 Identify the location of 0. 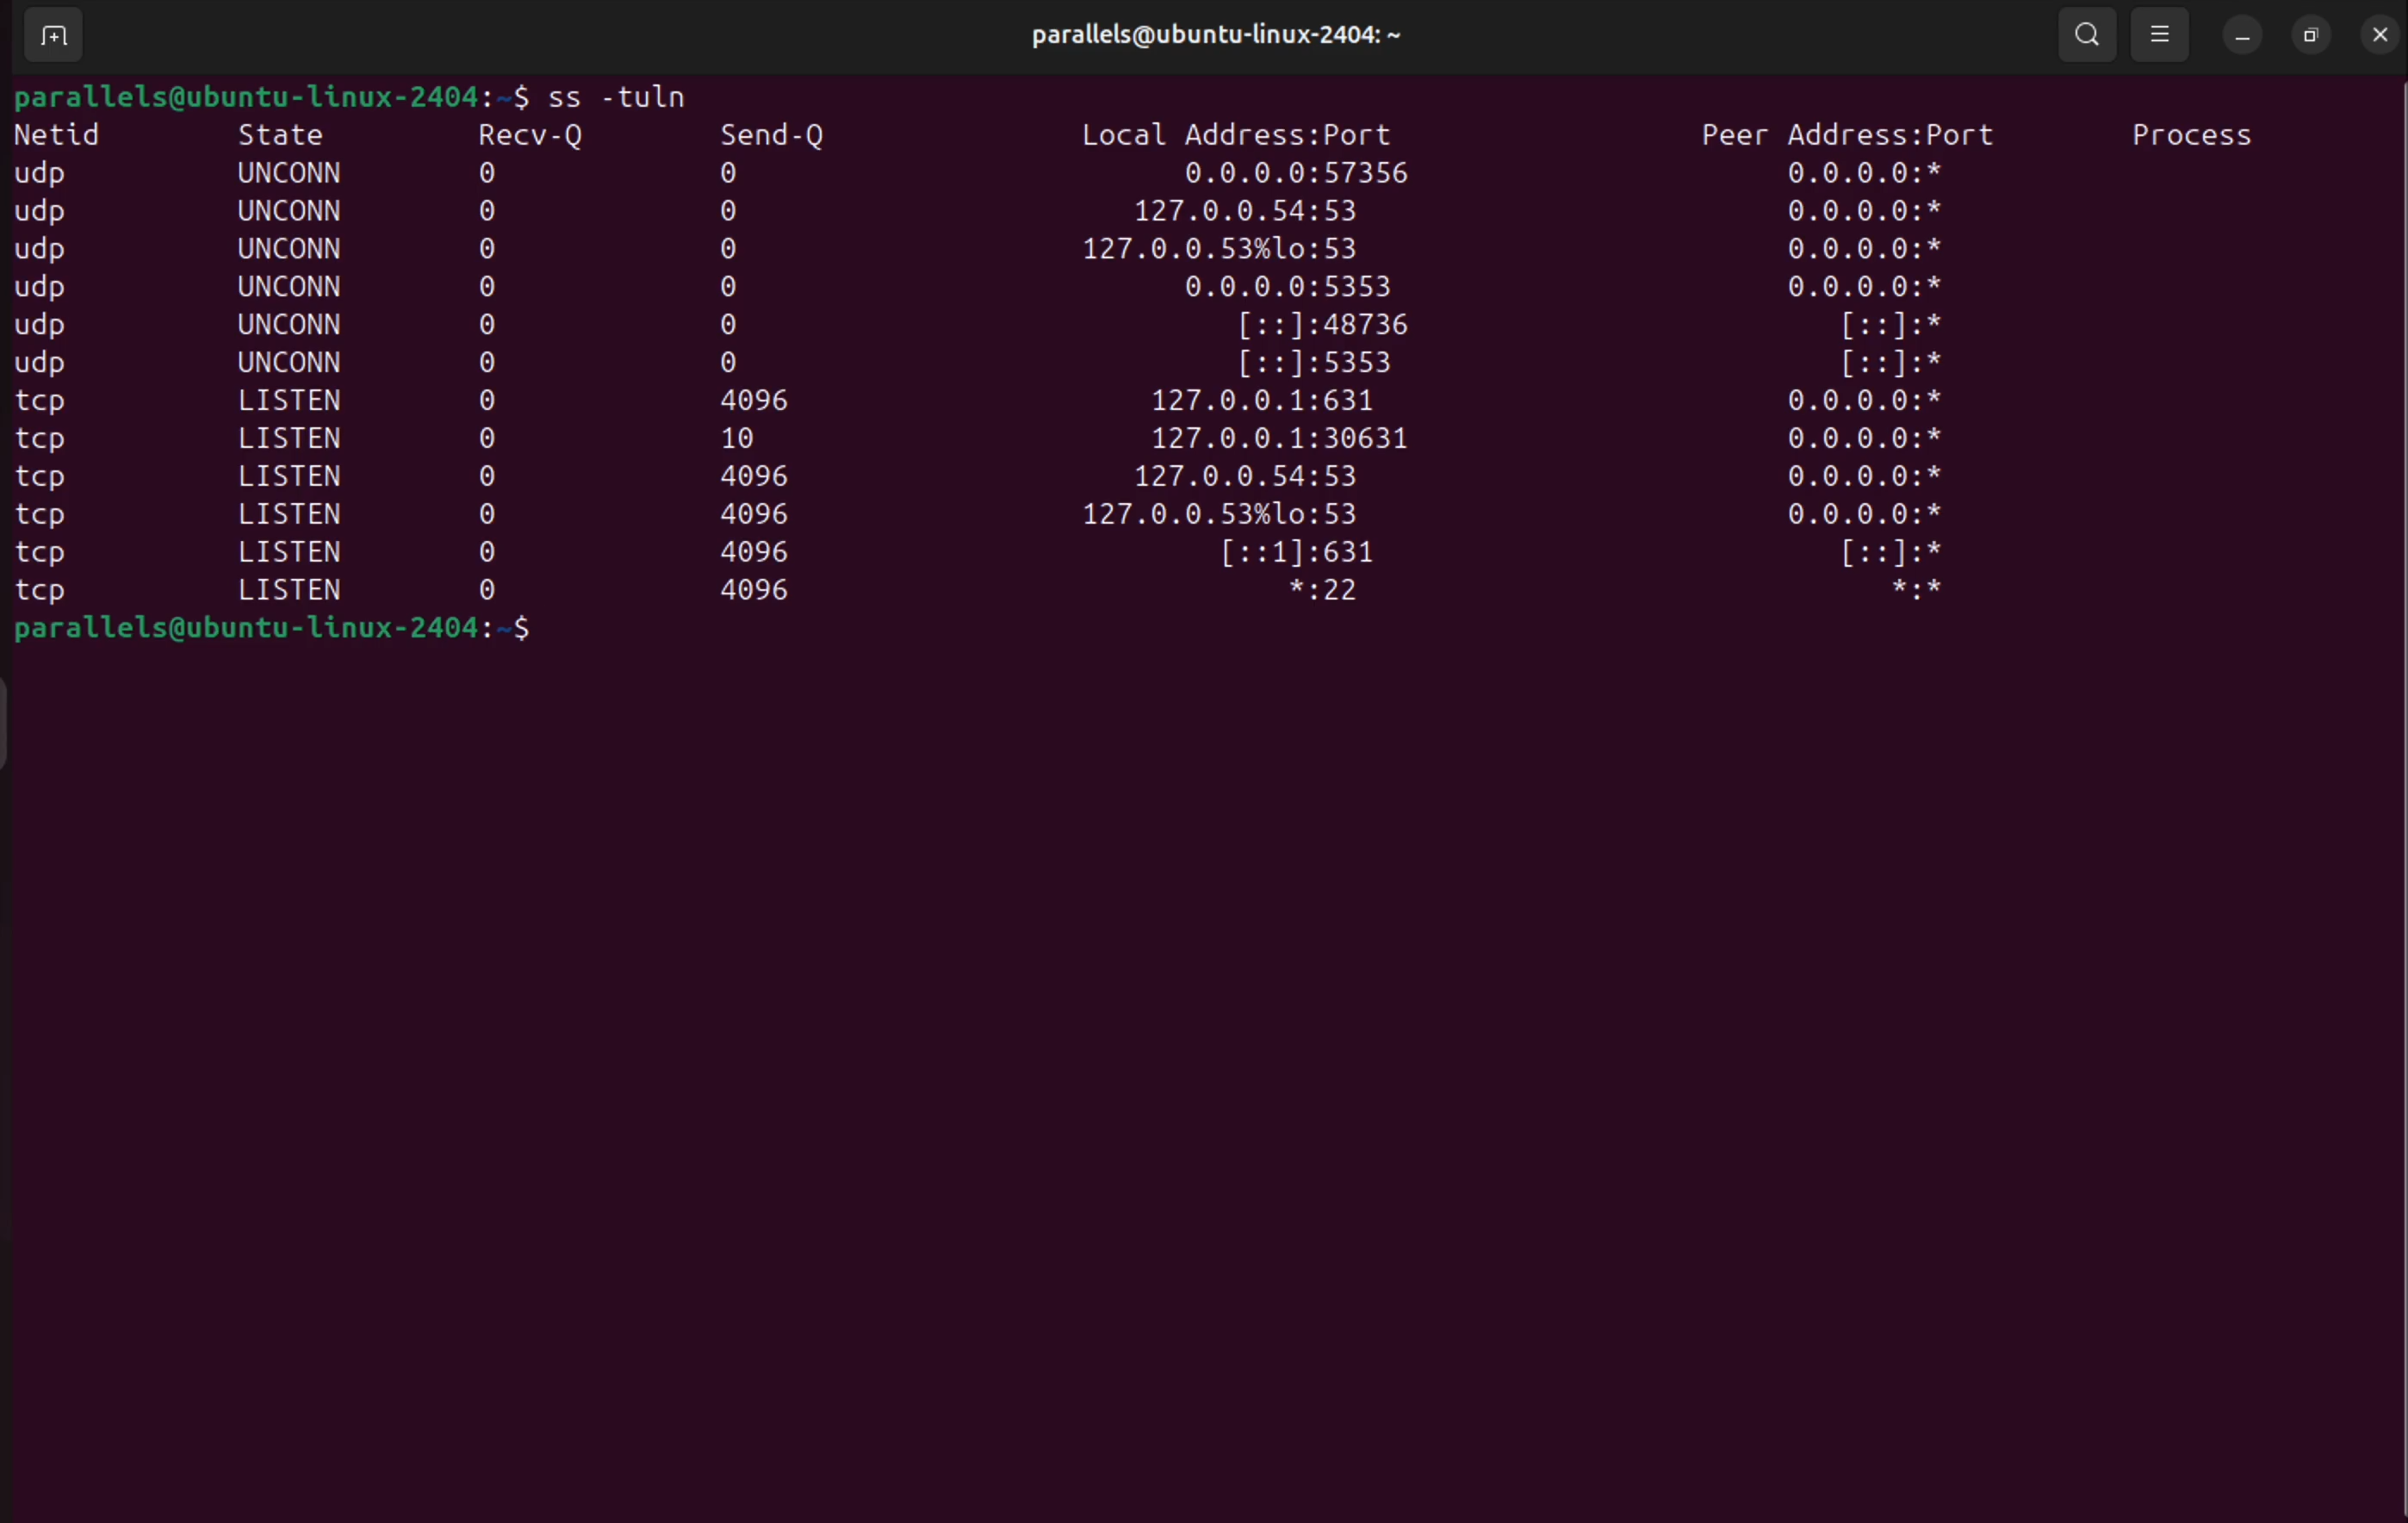
(738, 363).